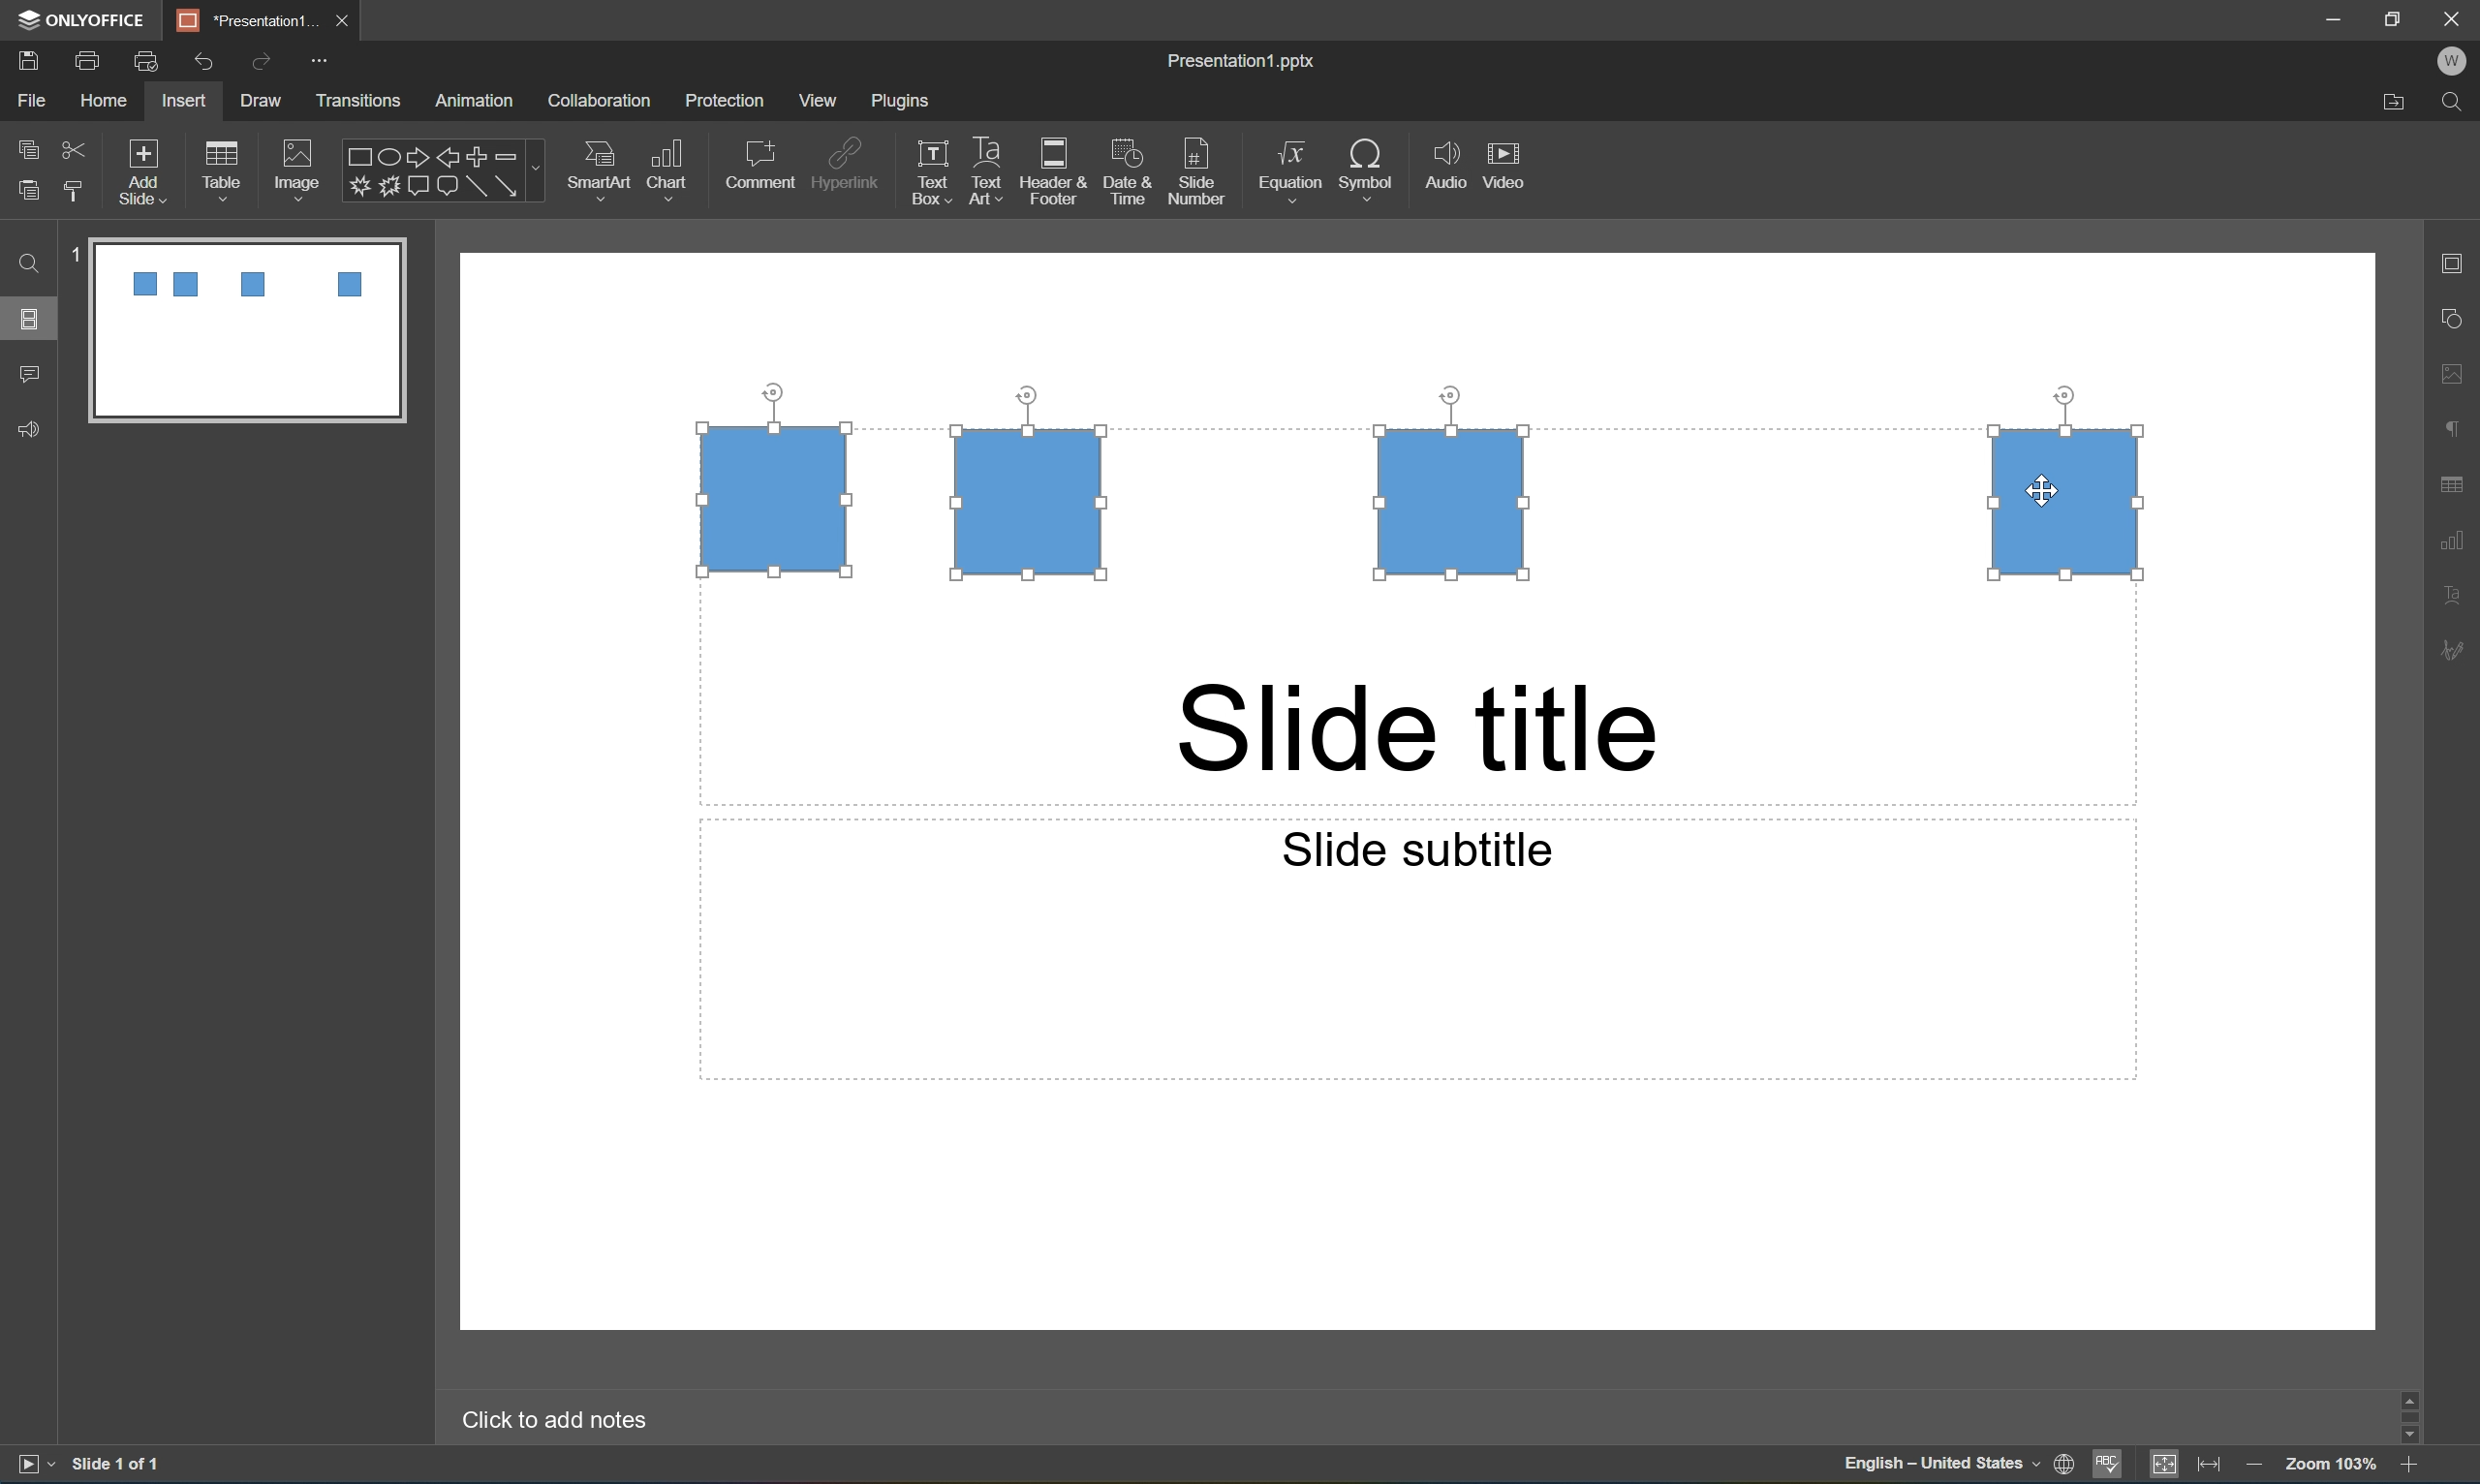  Describe the element at coordinates (116, 1466) in the screenshot. I see `slide 1 of 1` at that location.